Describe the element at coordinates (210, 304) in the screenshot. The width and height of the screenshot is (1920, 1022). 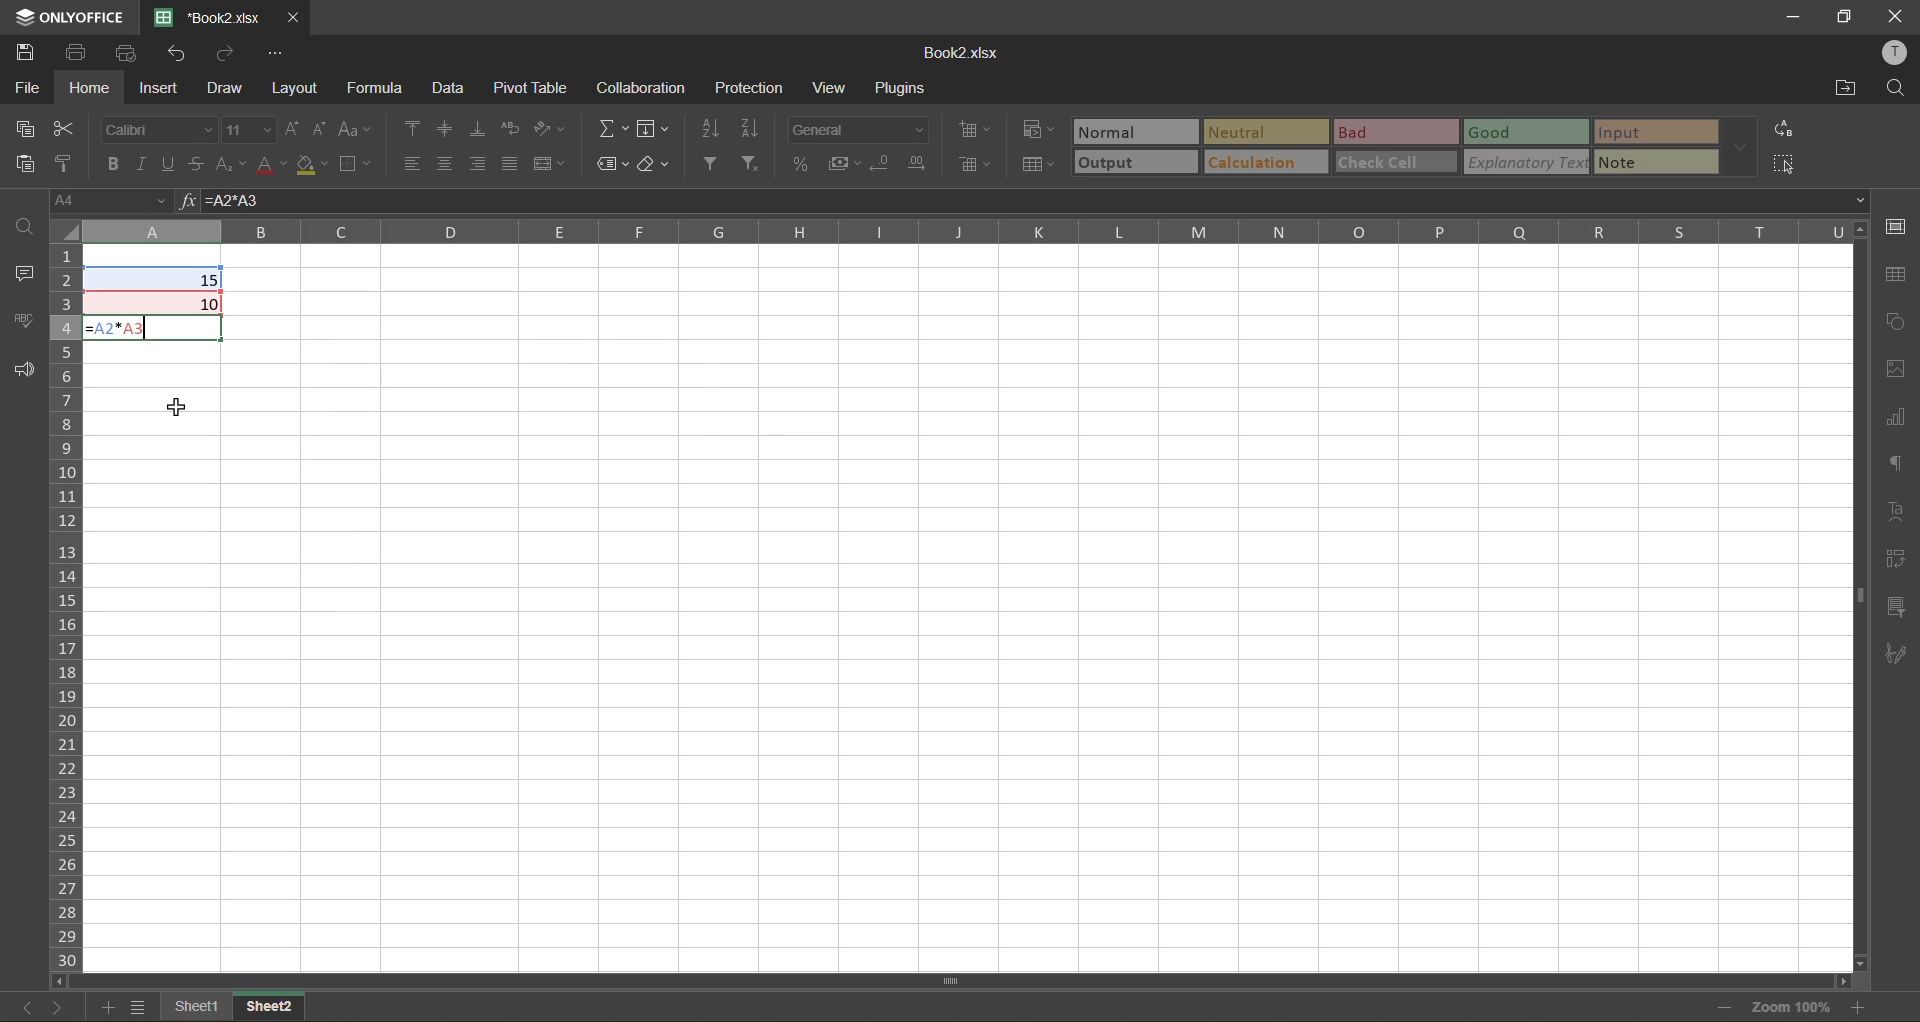
I see `10` at that location.